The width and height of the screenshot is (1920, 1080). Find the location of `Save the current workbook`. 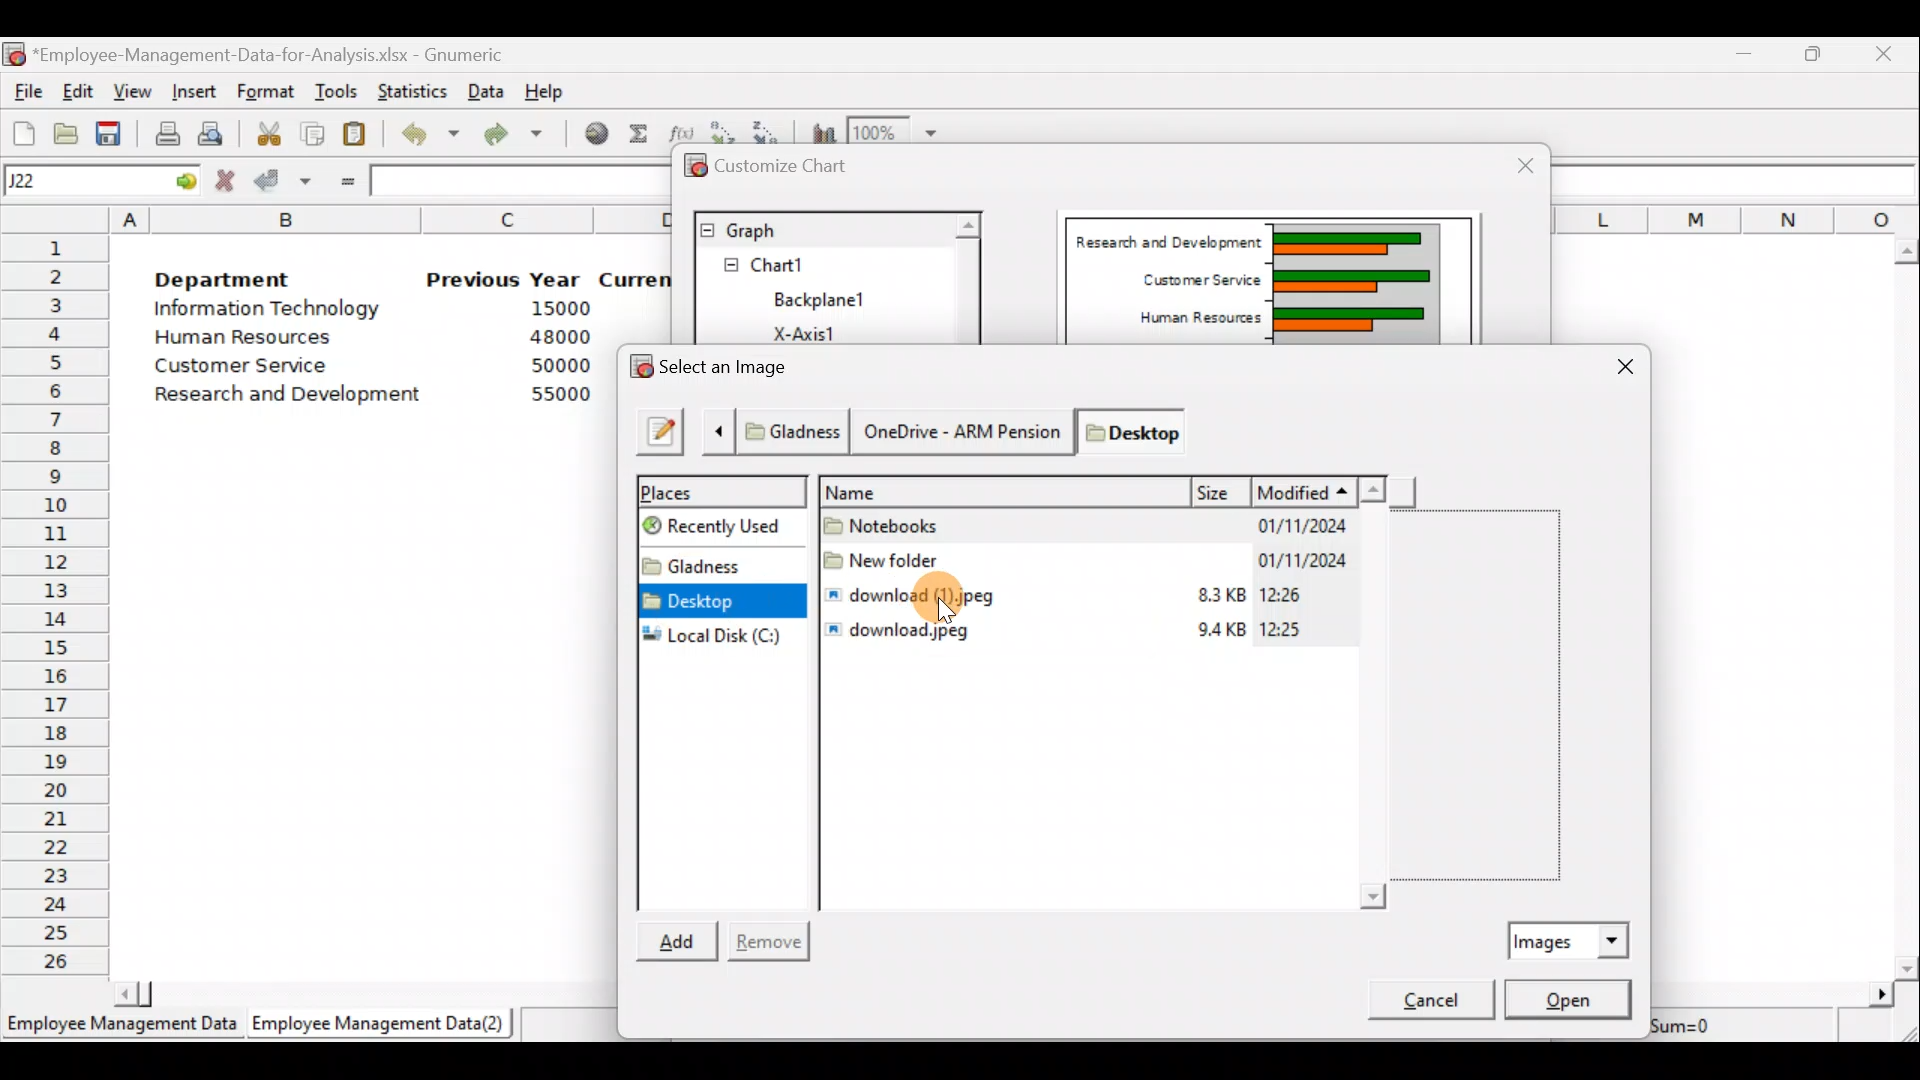

Save the current workbook is located at coordinates (110, 131).